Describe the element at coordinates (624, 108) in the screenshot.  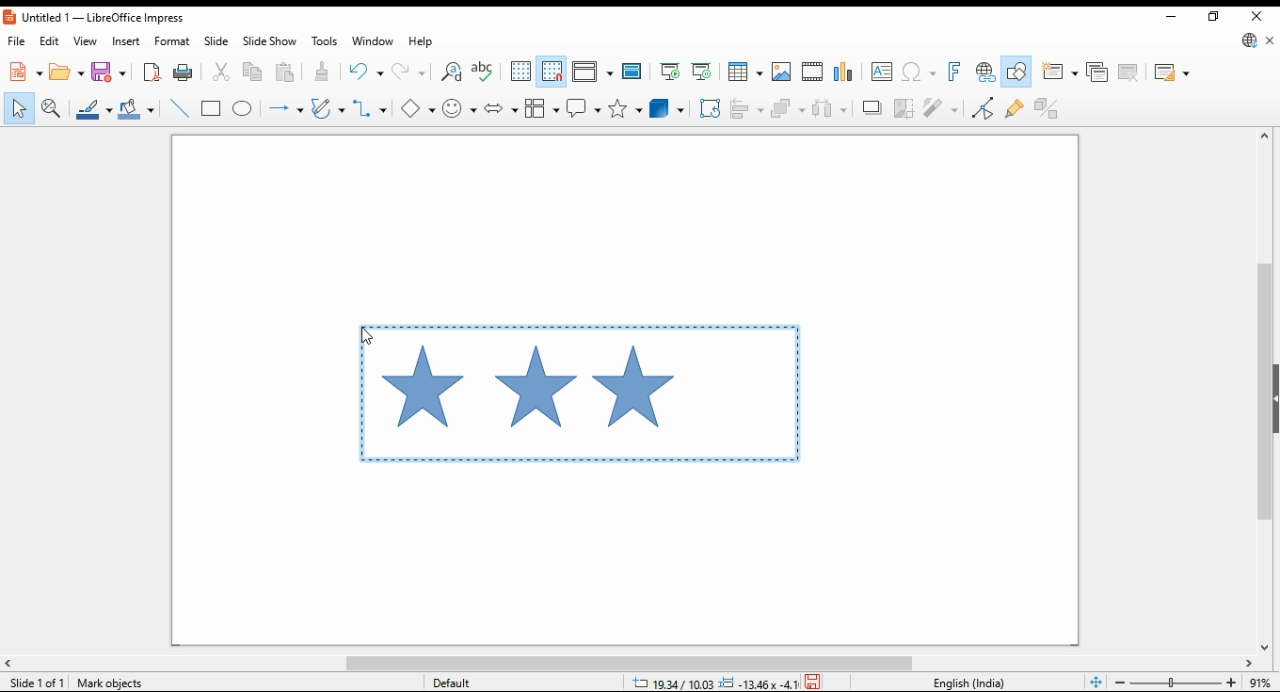
I see `stars and banners` at that location.